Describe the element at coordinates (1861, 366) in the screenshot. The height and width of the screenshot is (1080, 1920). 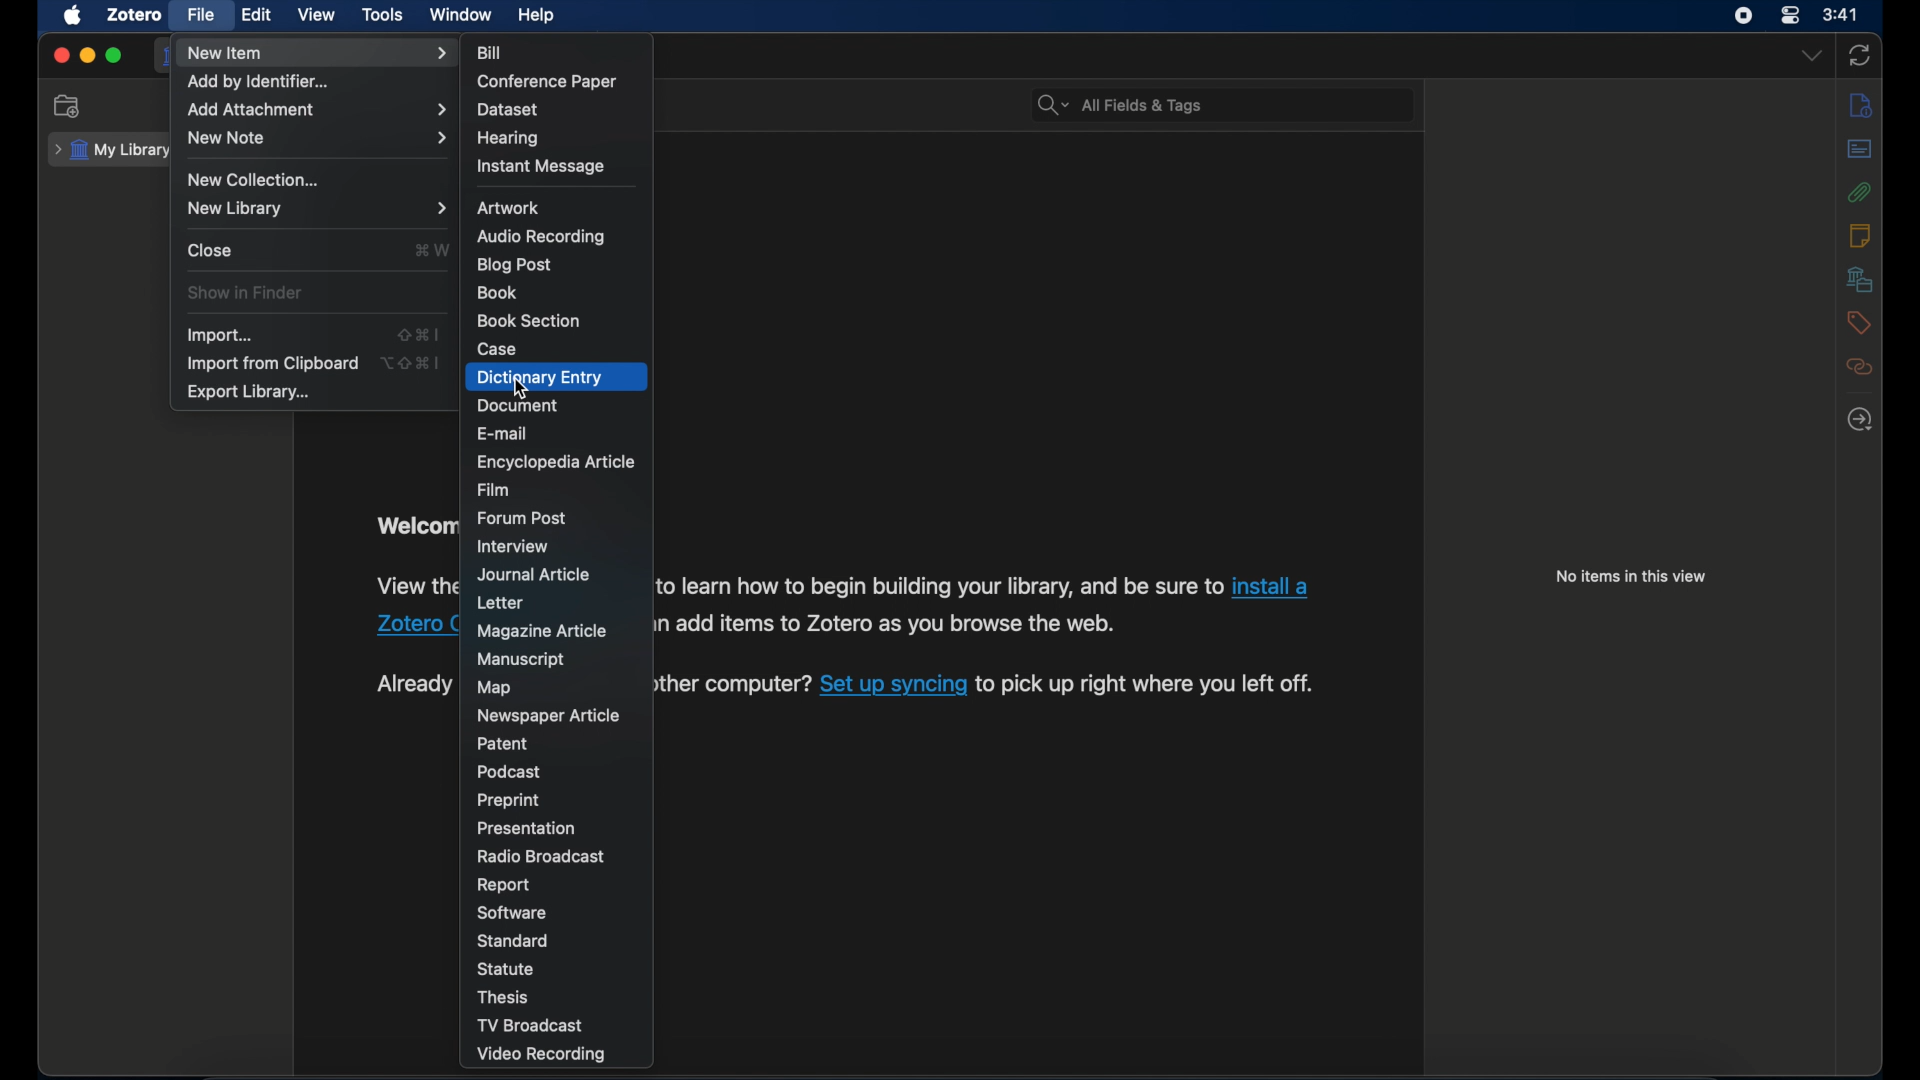
I see `related` at that location.